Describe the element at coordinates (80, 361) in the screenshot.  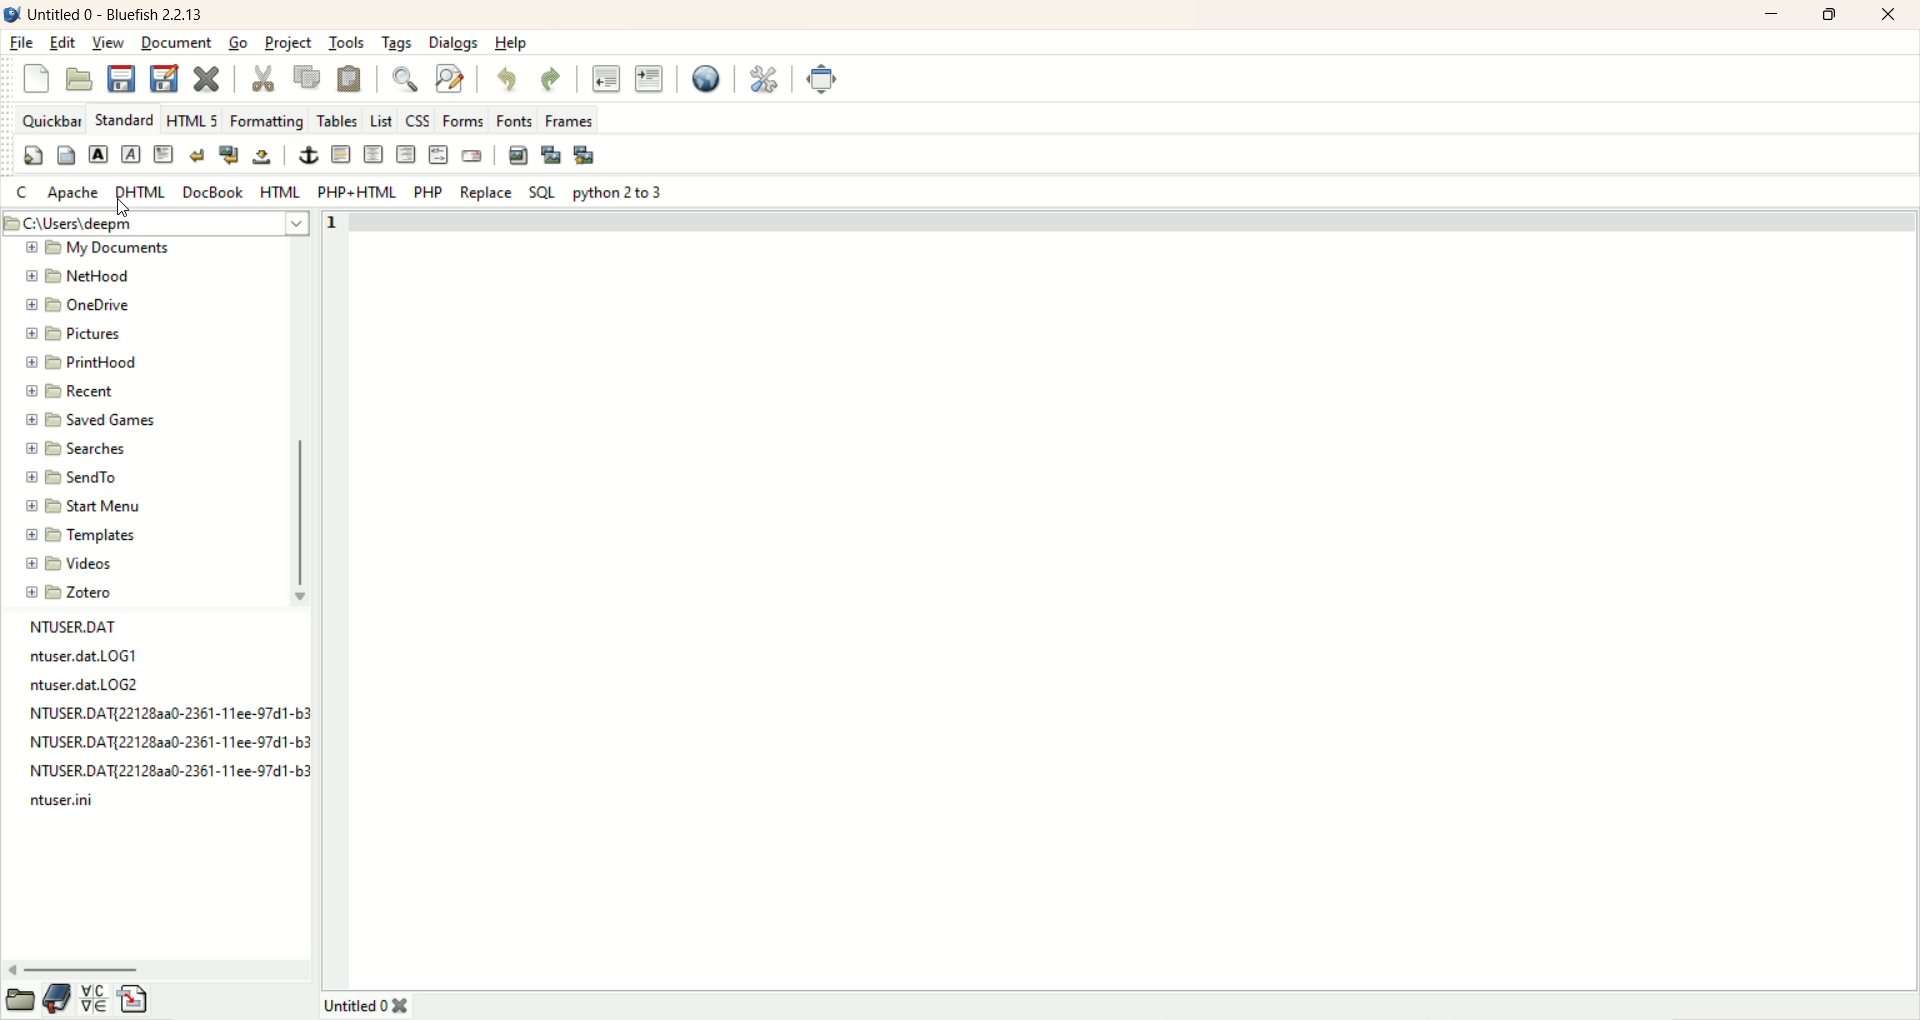
I see `printhood` at that location.